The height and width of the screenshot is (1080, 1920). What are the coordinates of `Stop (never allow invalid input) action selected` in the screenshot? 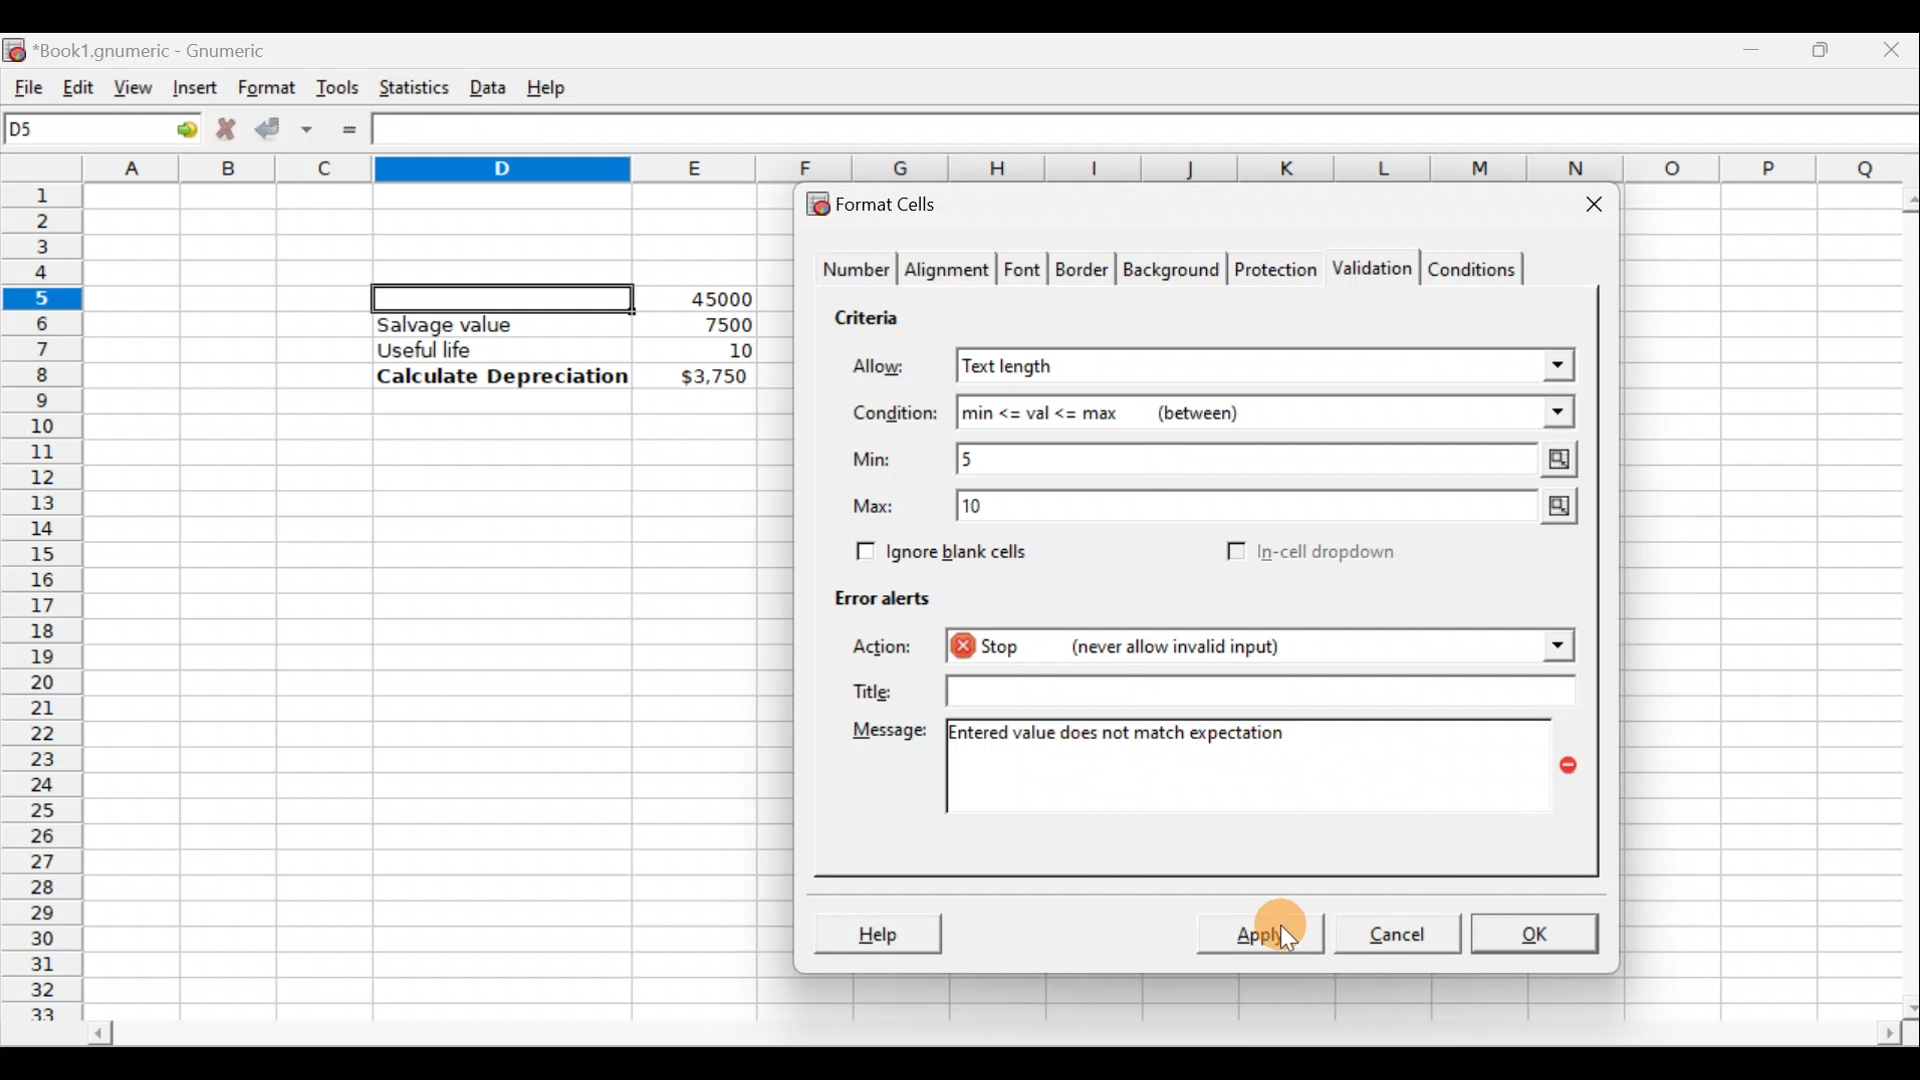 It's located at (1218, 649).